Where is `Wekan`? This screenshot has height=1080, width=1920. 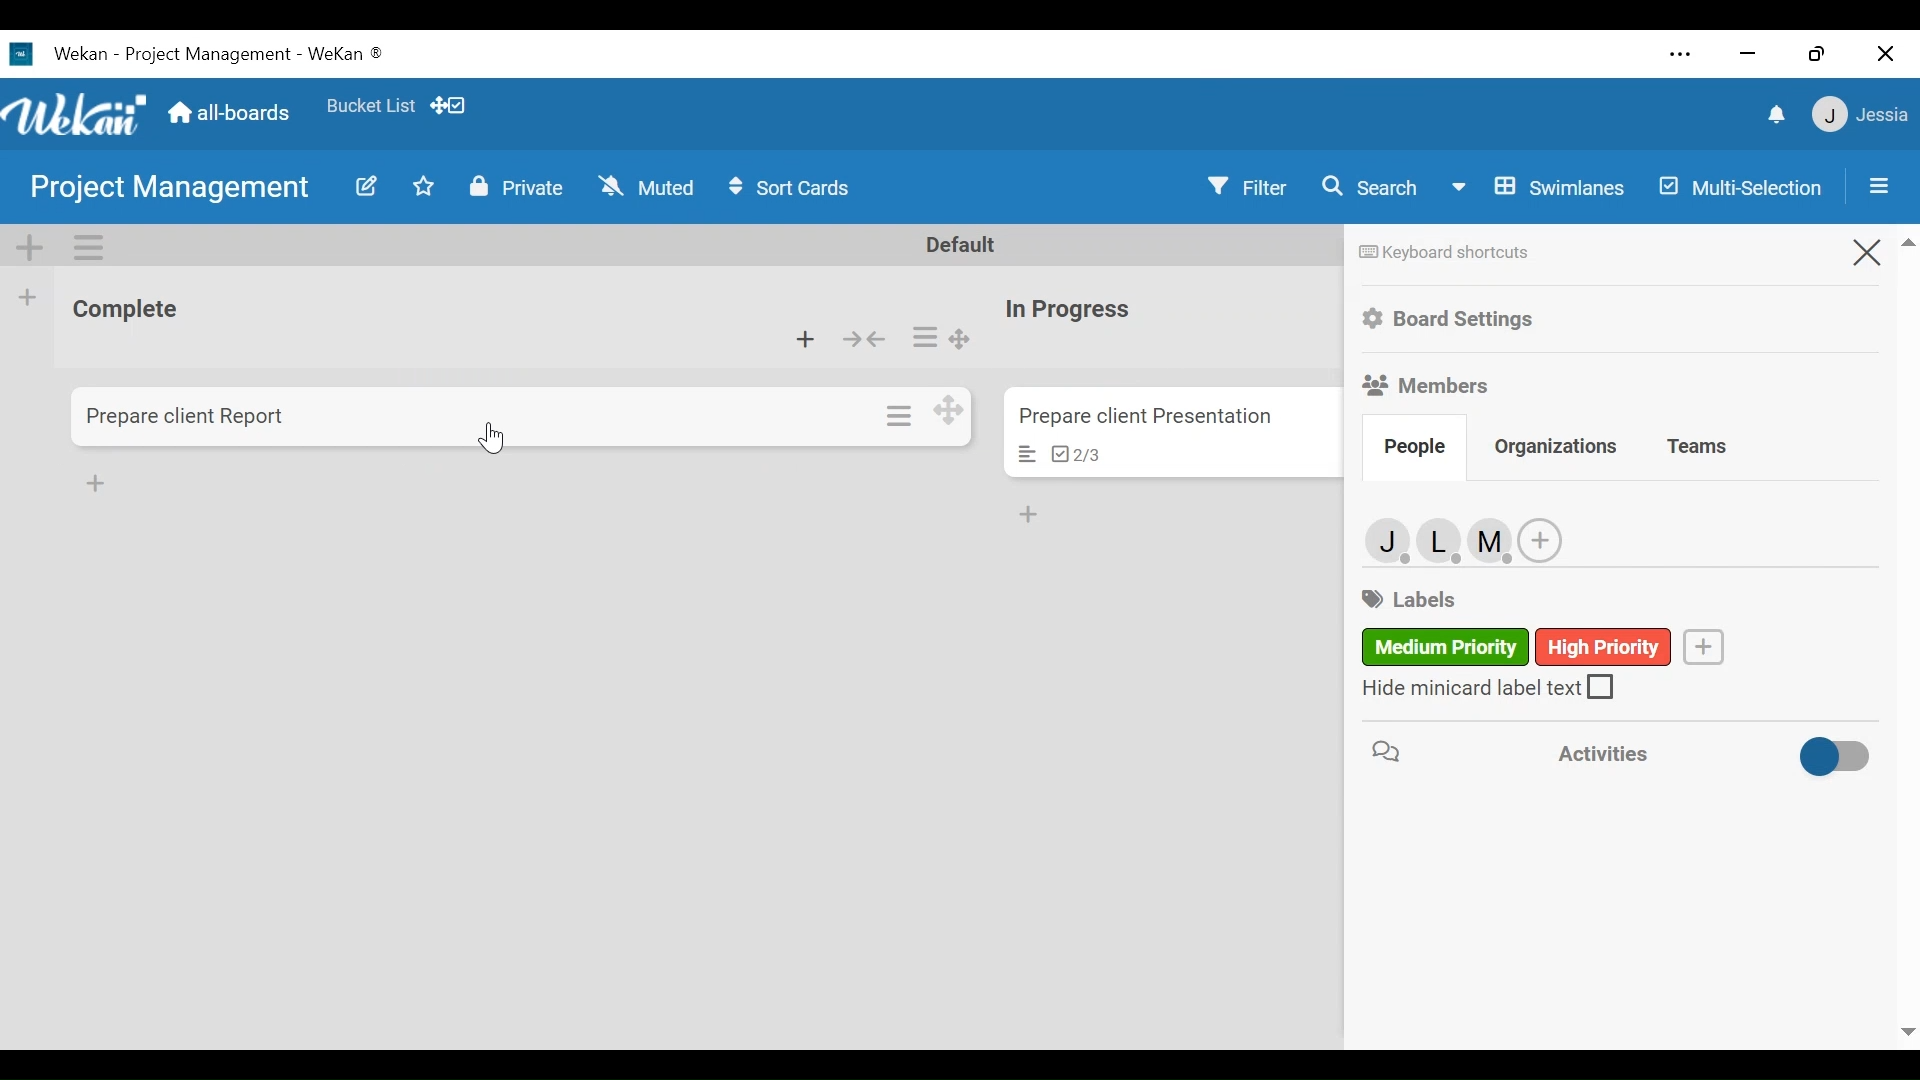
Wekan is located at coordinates (63, 56).